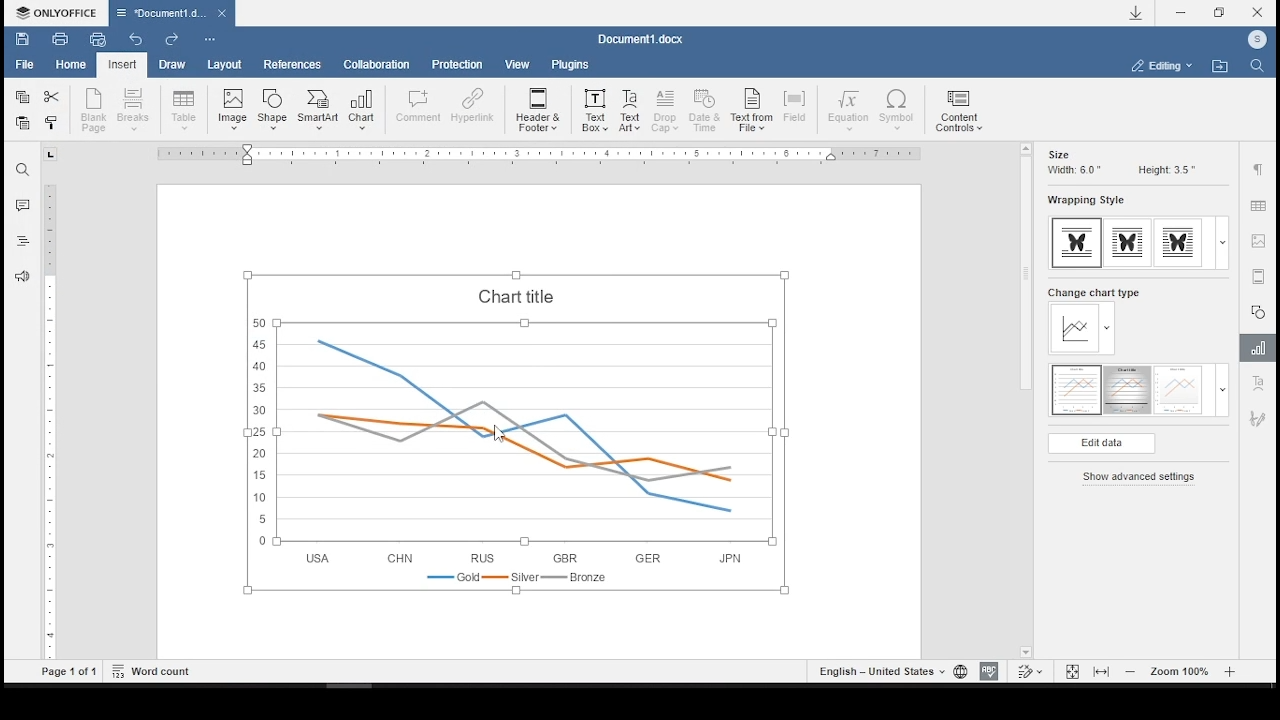 The height and width of the screenshot is (720, 1280). Describe the element at coordinates (631, 110) in the screenshot. I see `text art` at that location.